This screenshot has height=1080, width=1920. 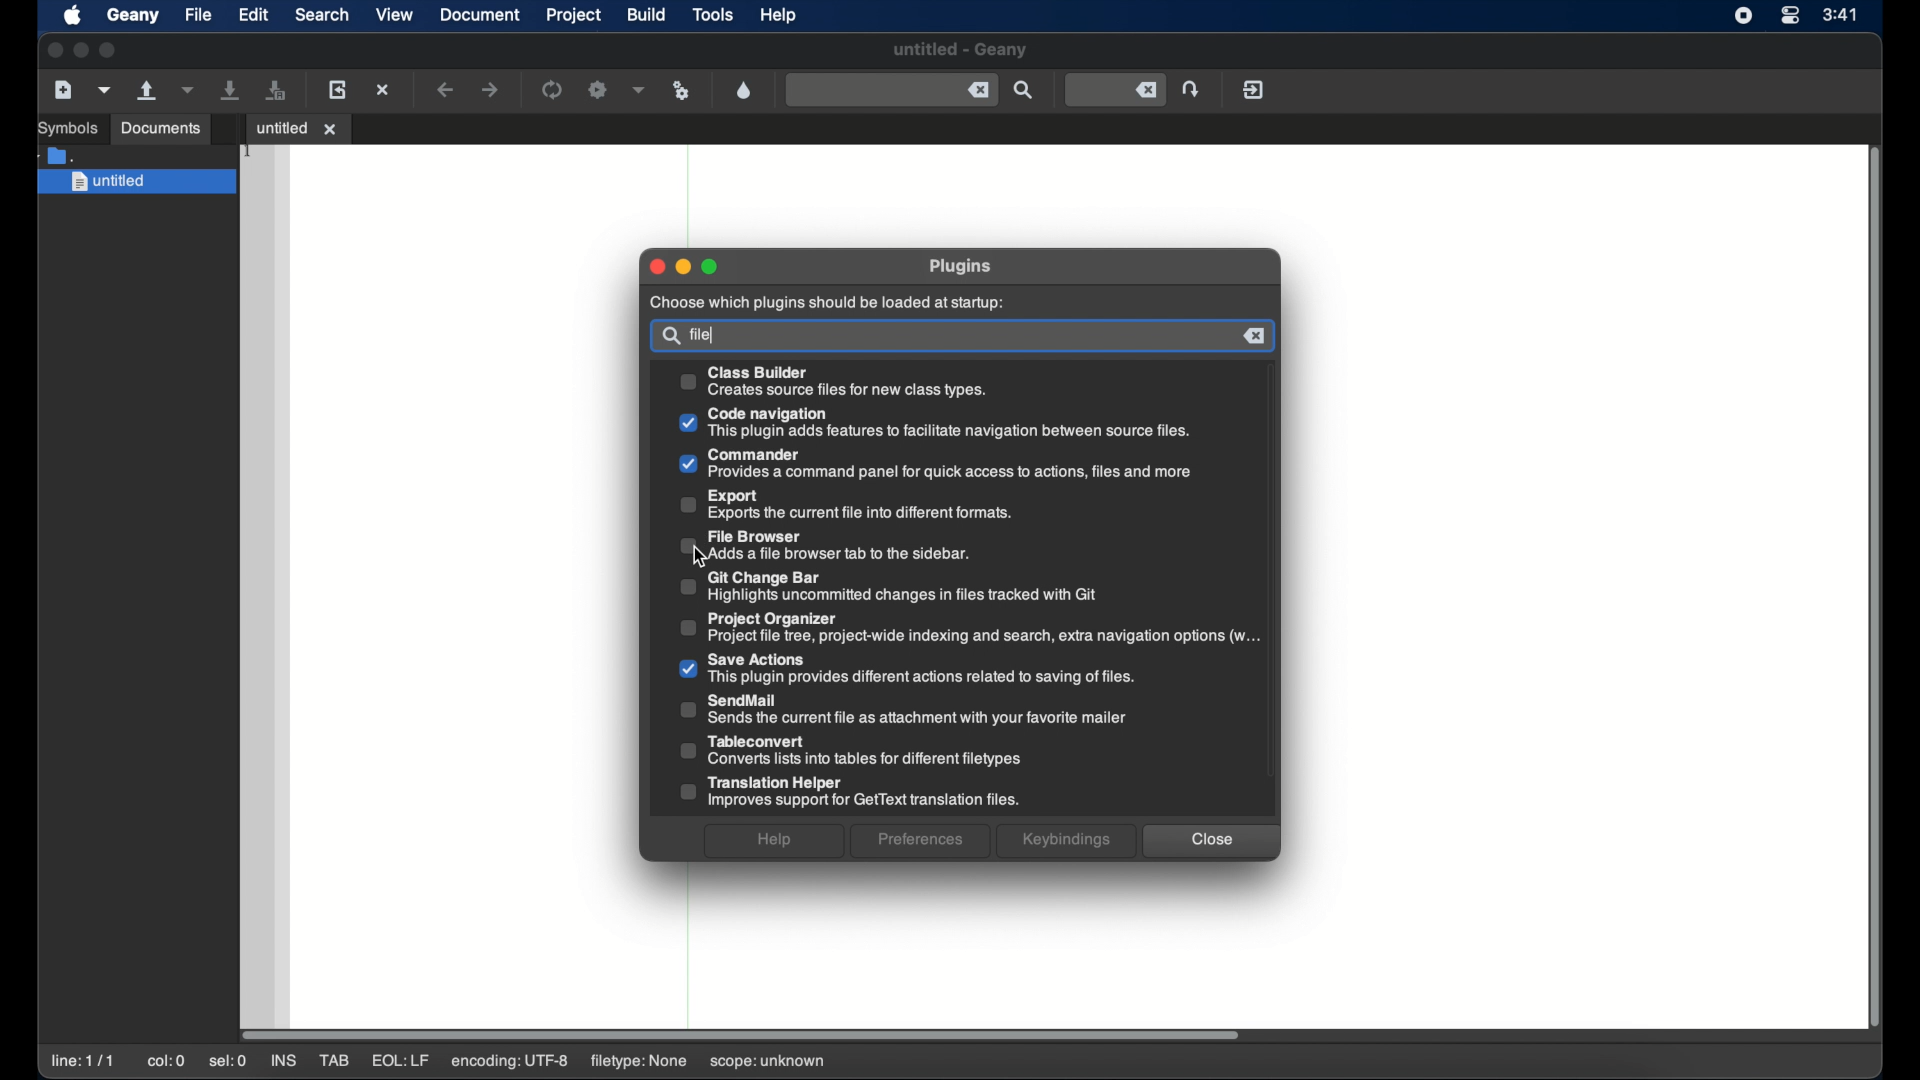 I want to click on time, so click(x=1840, y=13).